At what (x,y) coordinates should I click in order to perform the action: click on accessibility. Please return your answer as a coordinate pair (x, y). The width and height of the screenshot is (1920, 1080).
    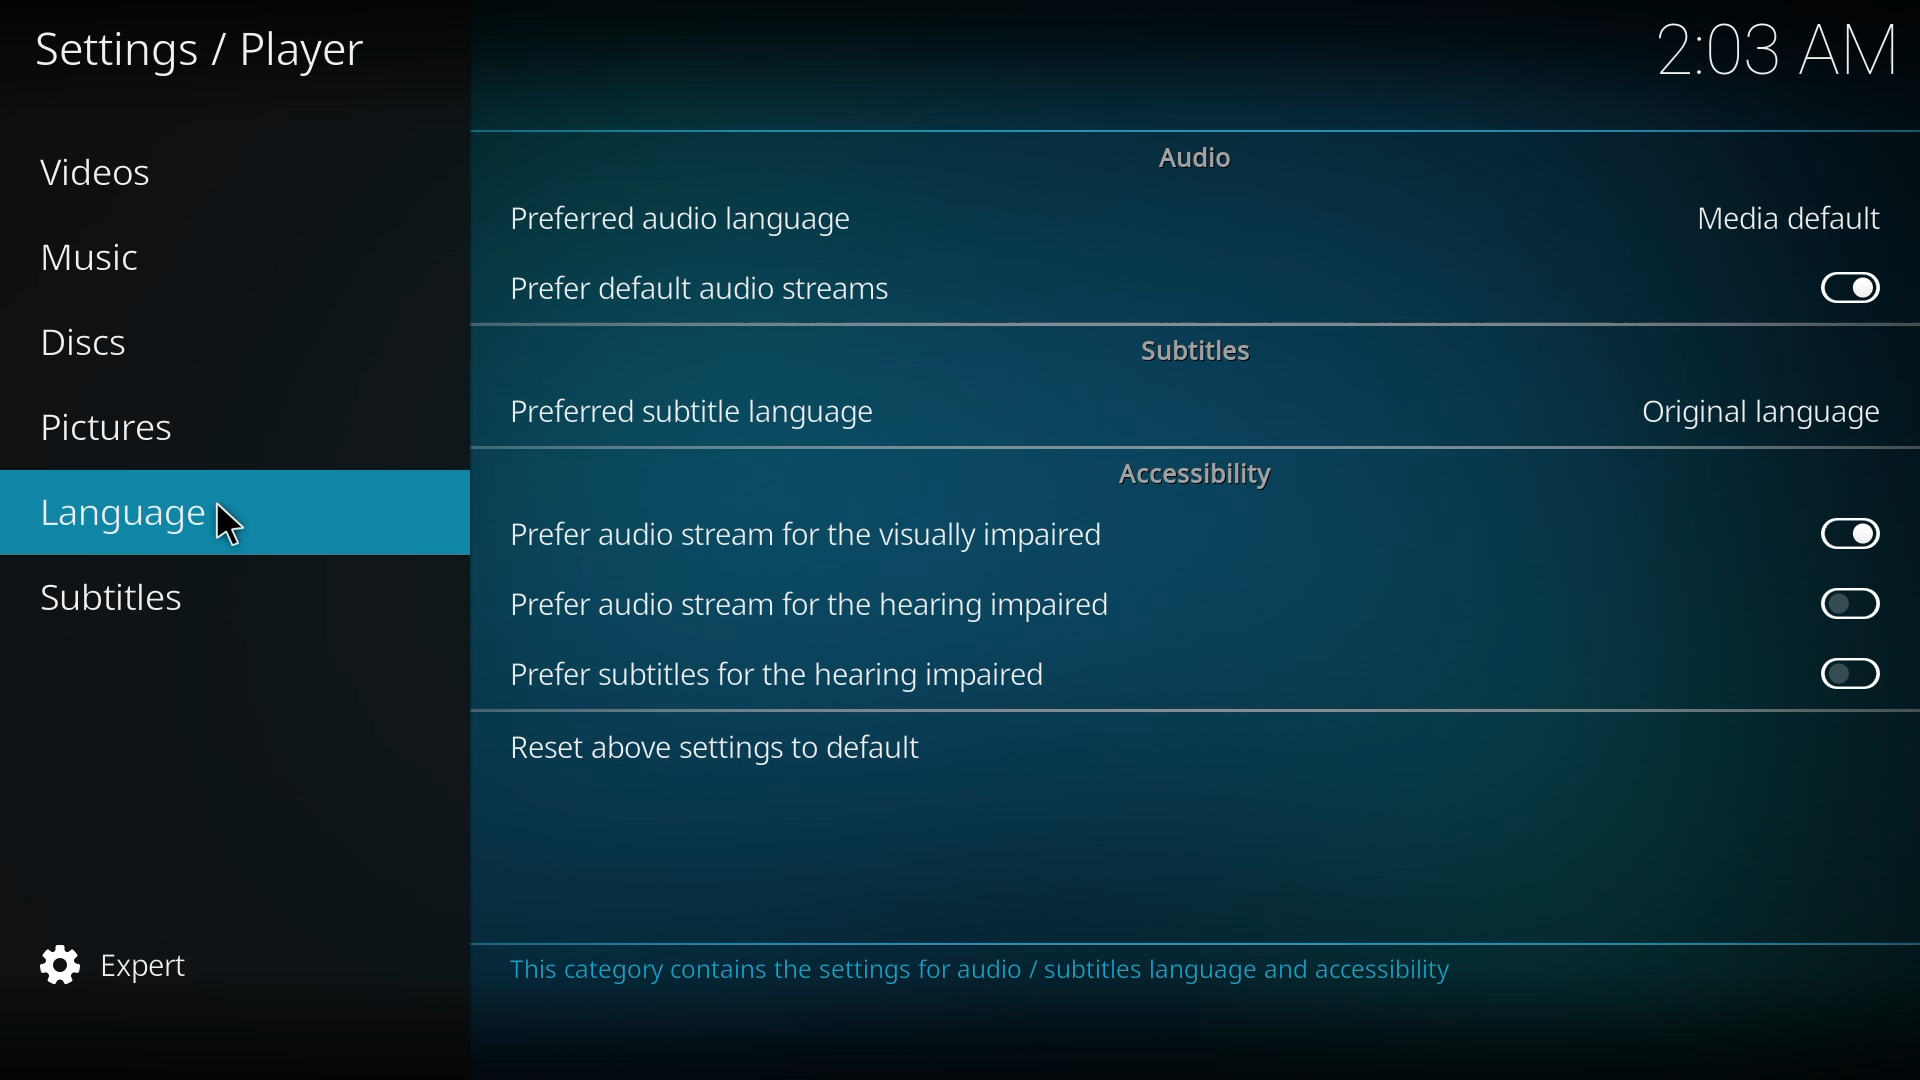
    Looking at the image, I should click on (1202, 476).